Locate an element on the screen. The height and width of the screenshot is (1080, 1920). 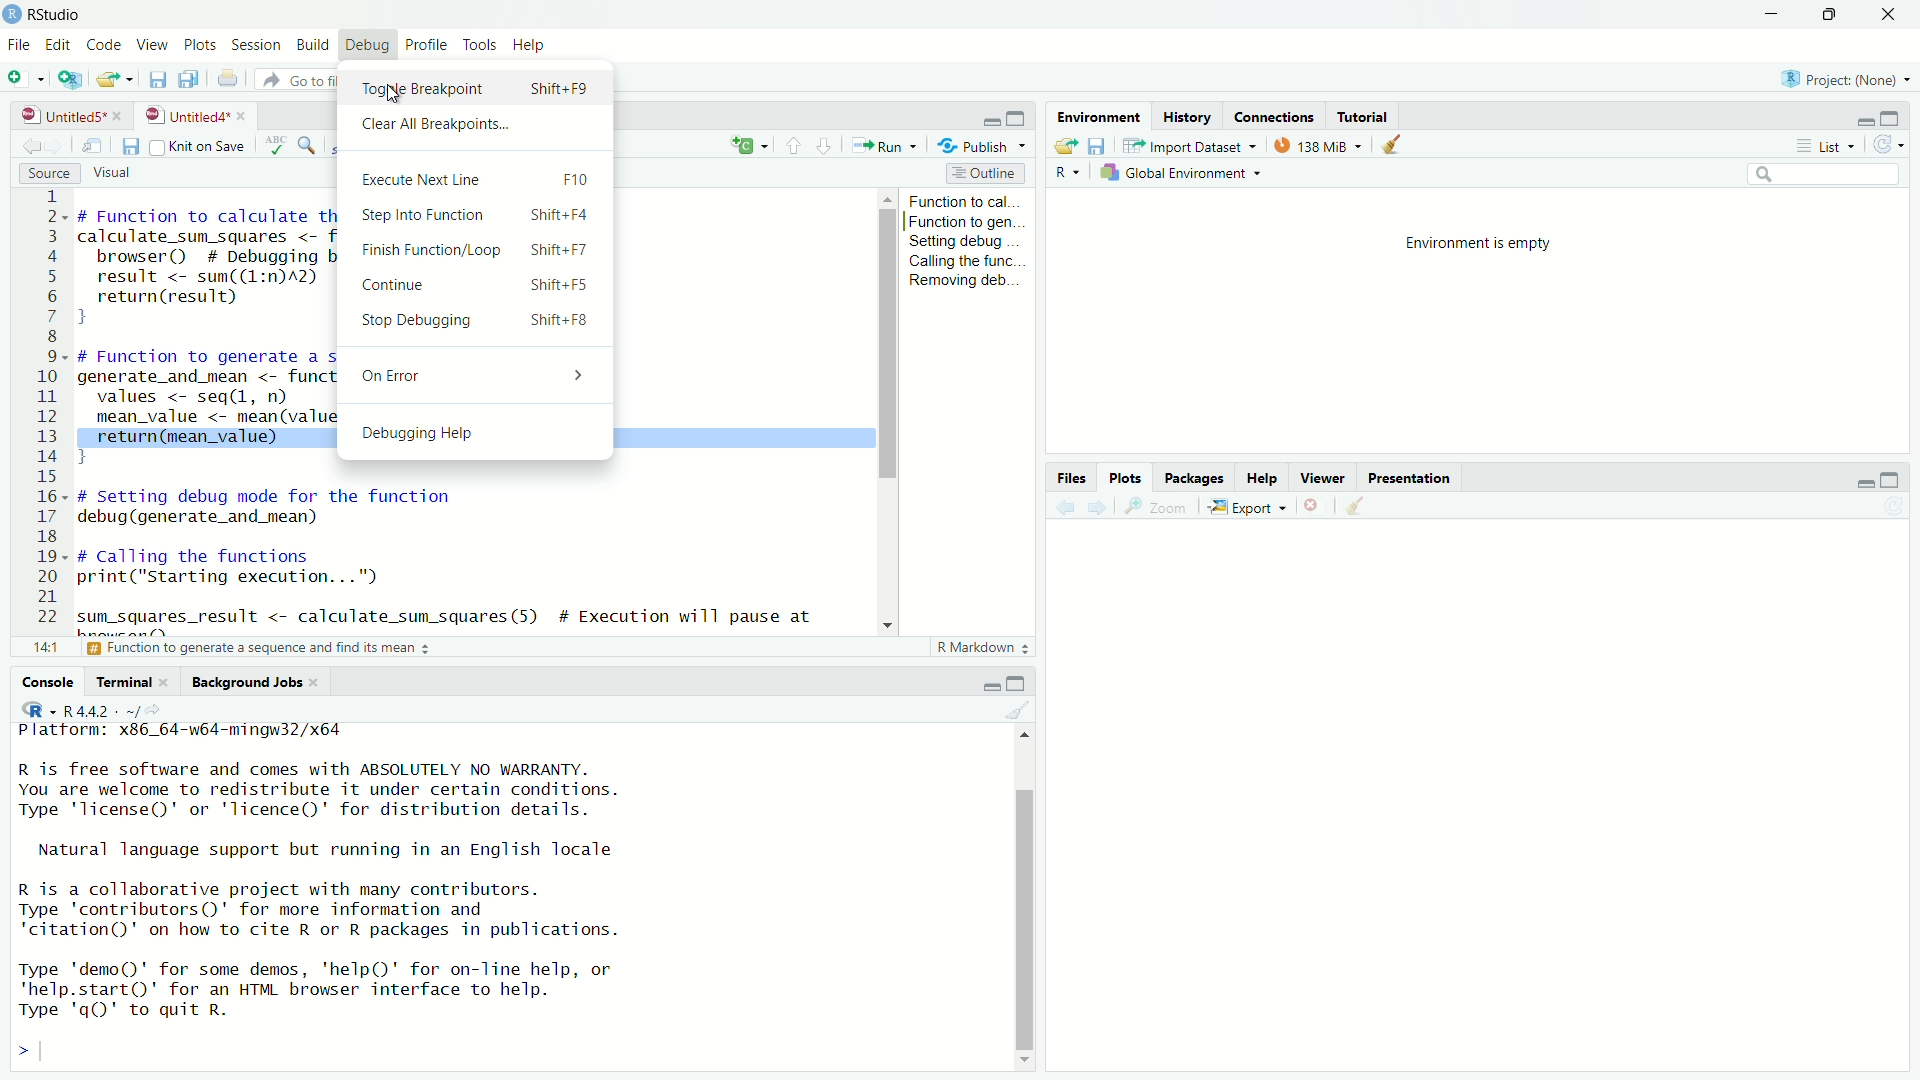
run the current line/selection is located at coordinates (888, 145).